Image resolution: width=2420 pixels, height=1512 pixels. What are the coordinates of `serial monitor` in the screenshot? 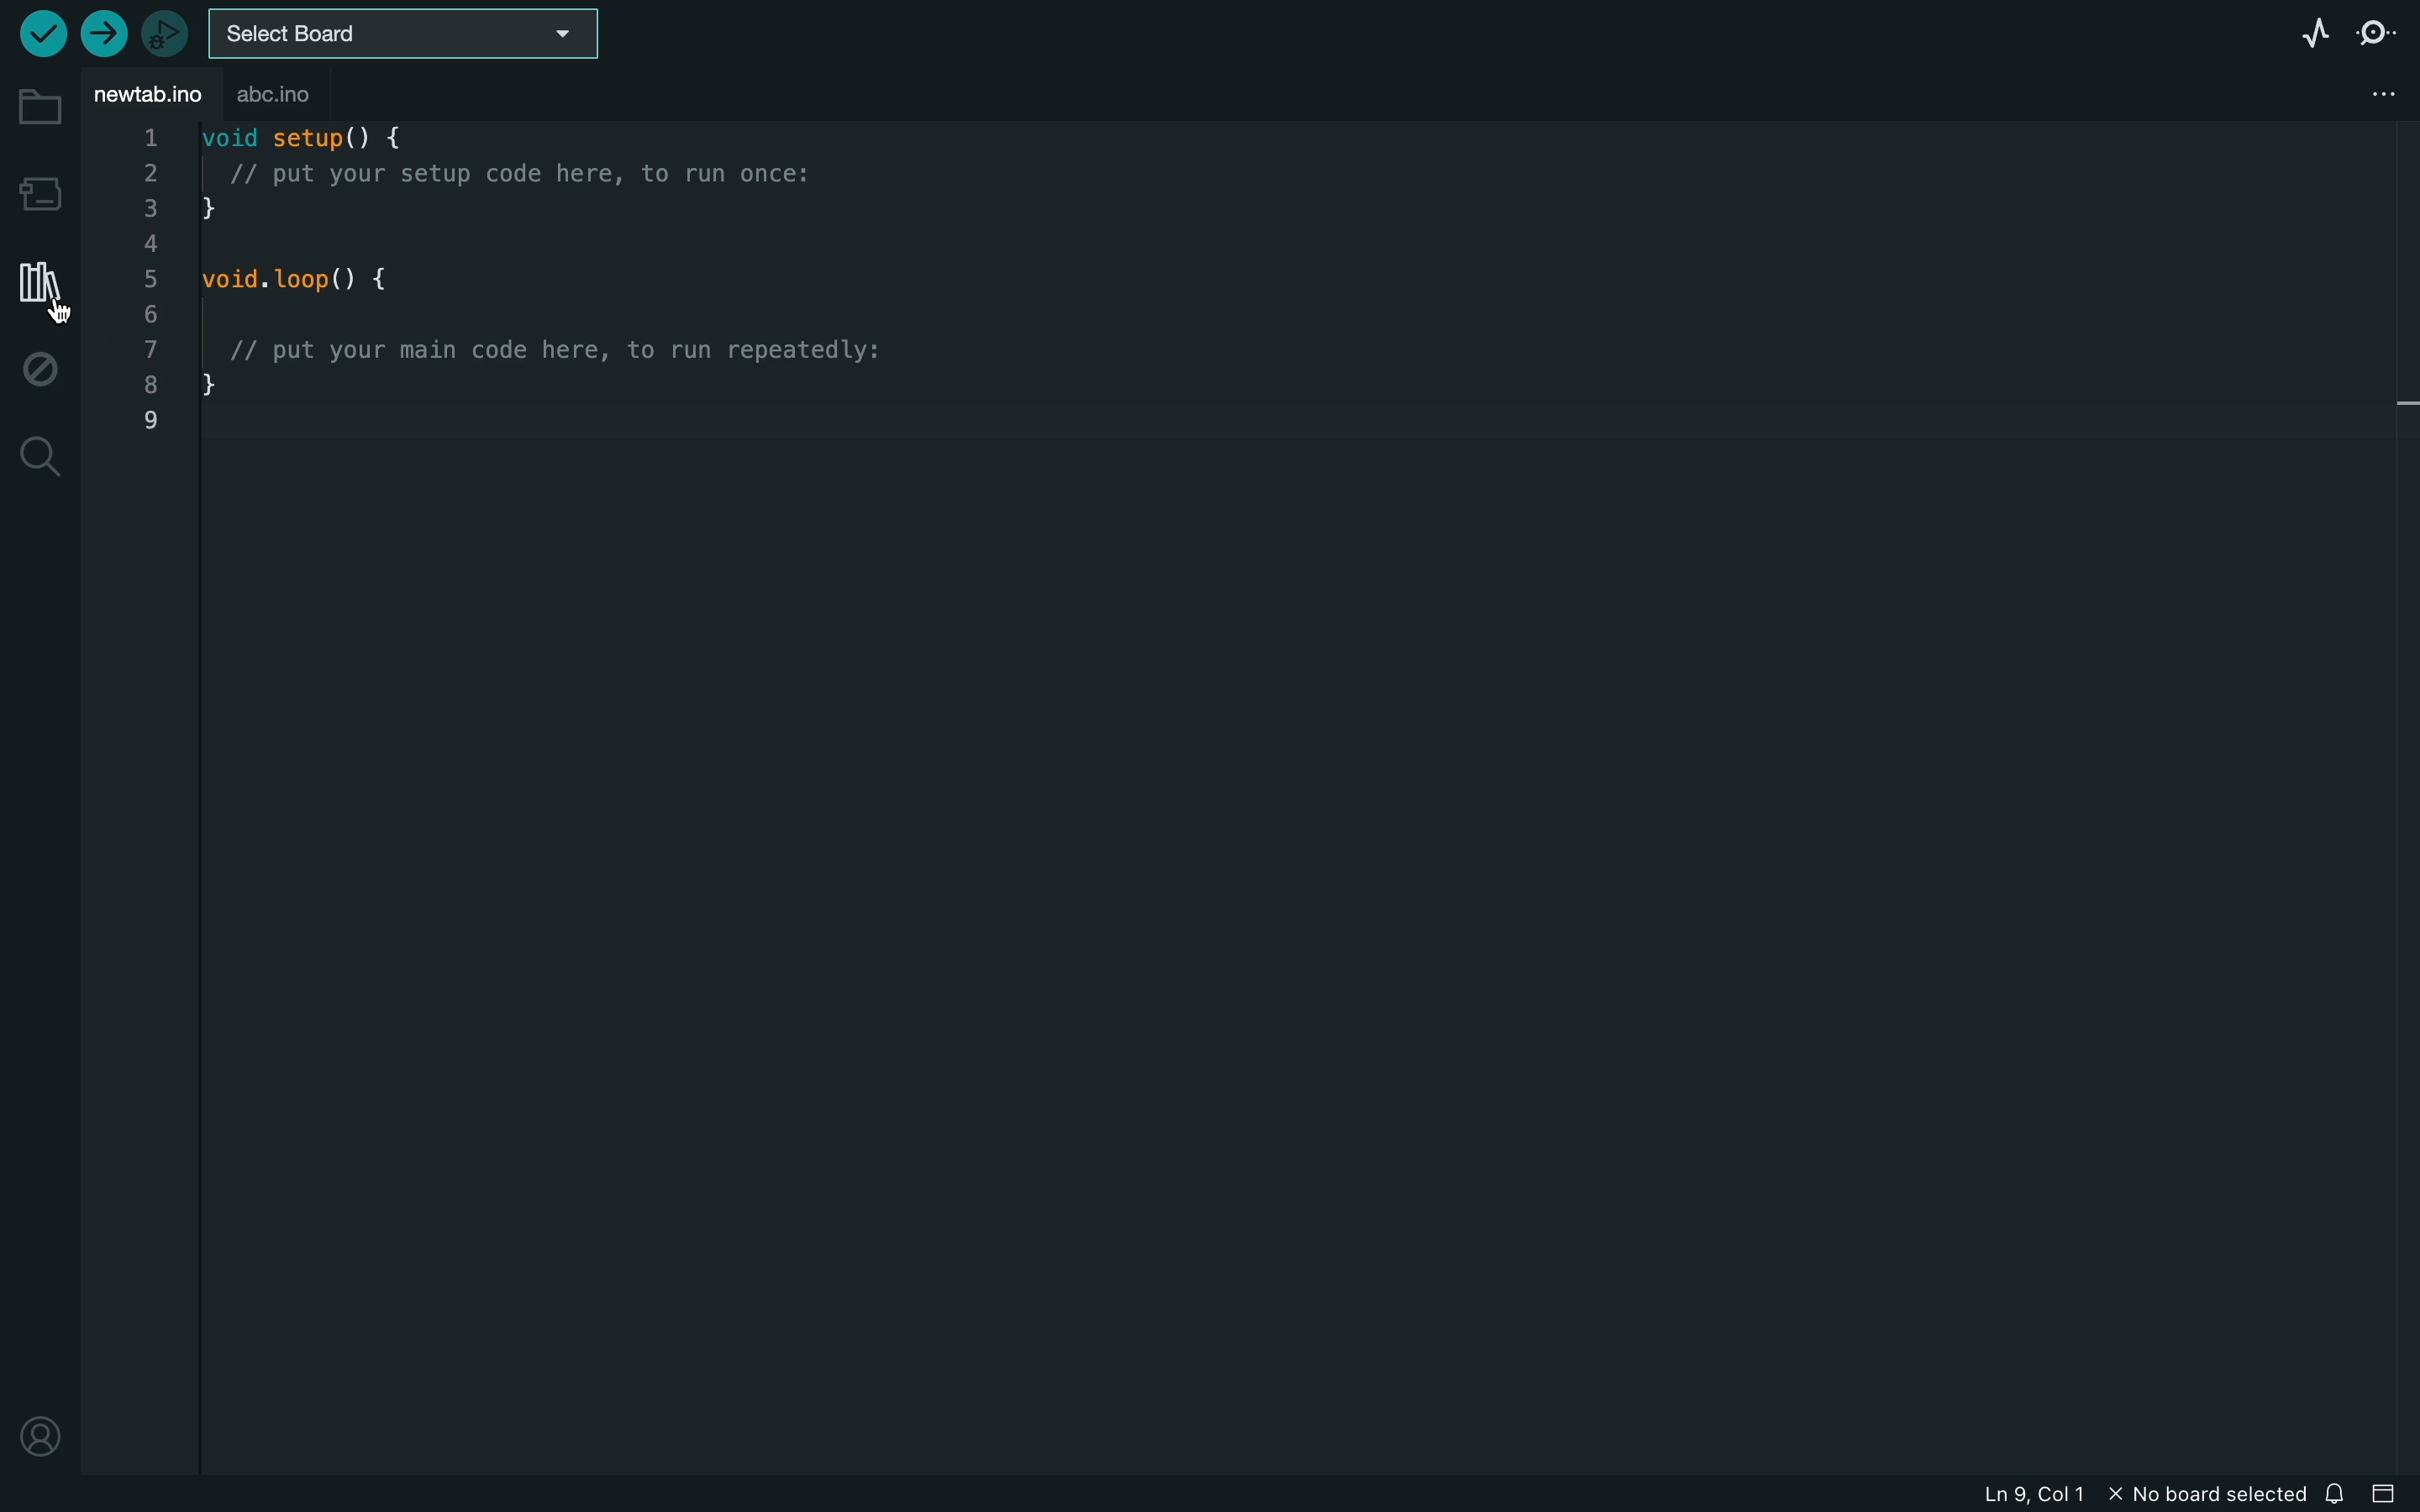 It's located at (2376, 35).